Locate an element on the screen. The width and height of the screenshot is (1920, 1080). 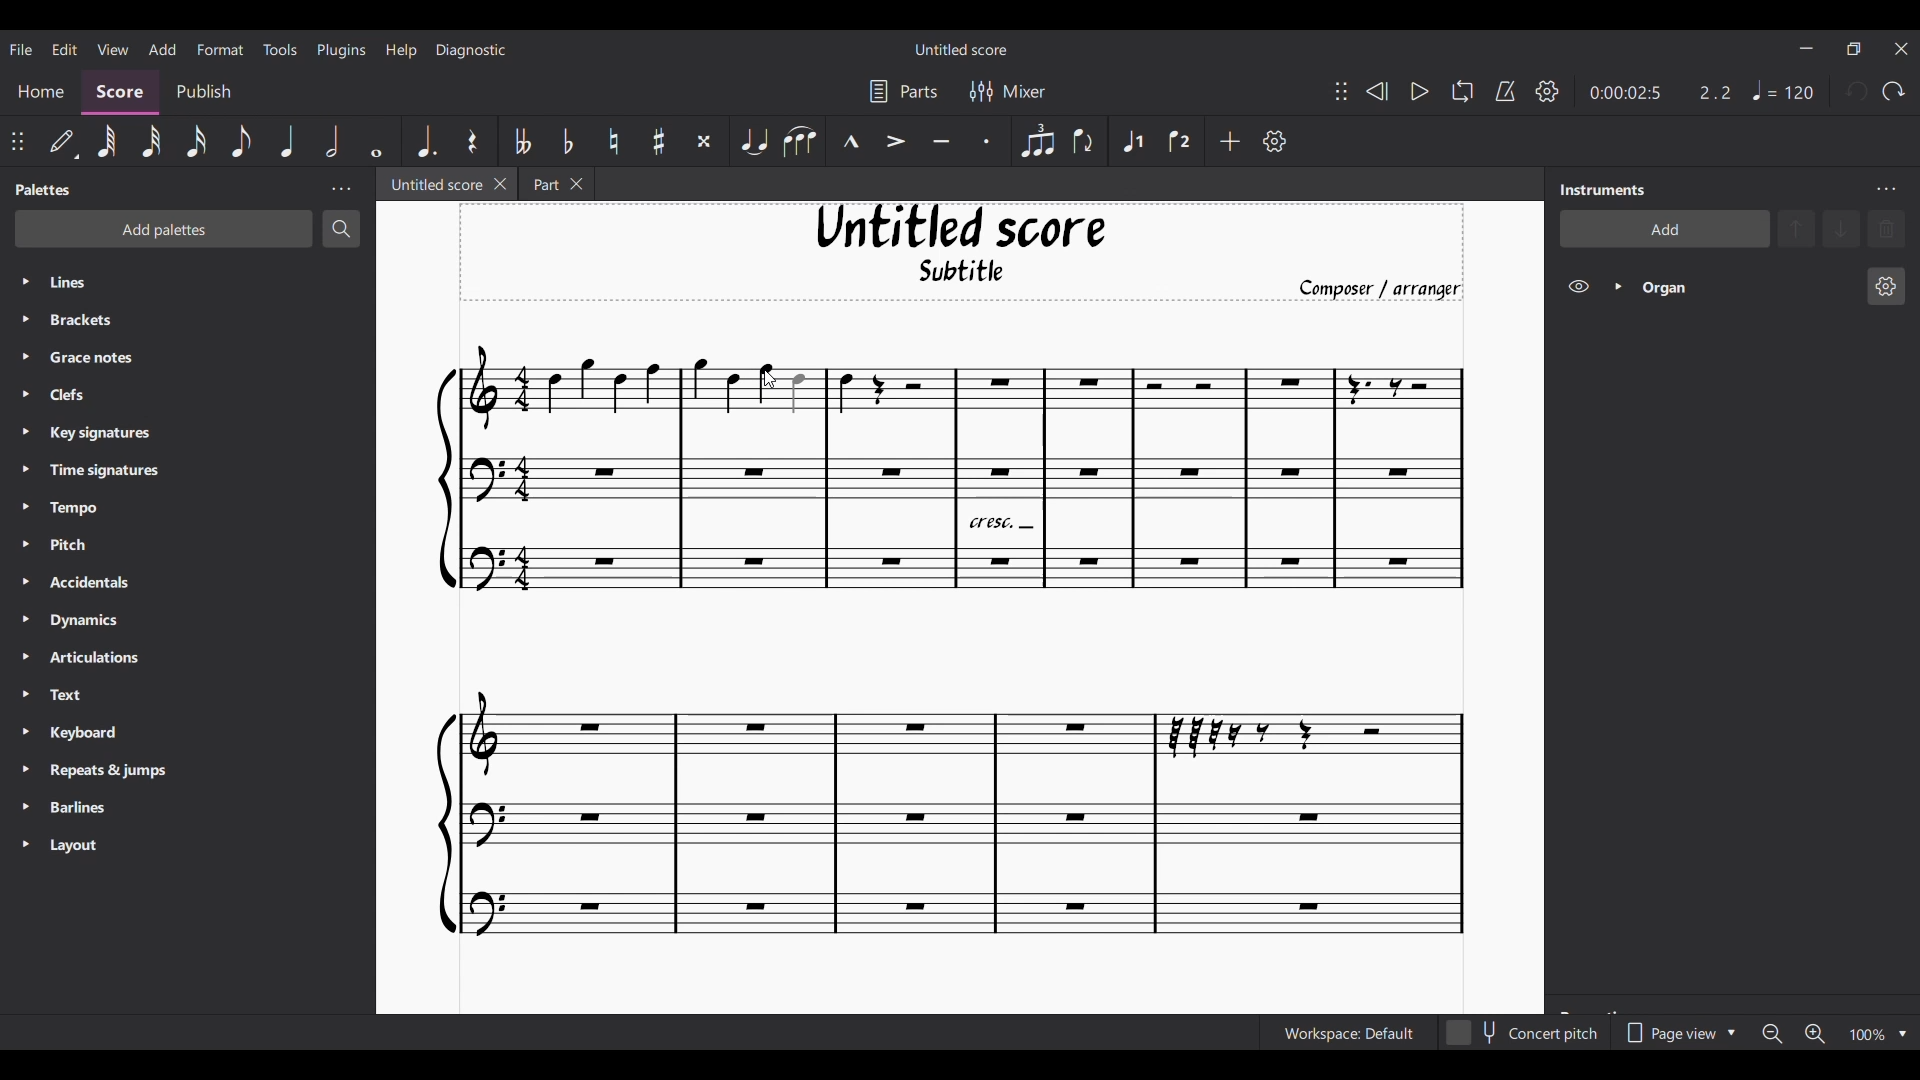
Diagnostic menu is located at coordinates (471, 50).